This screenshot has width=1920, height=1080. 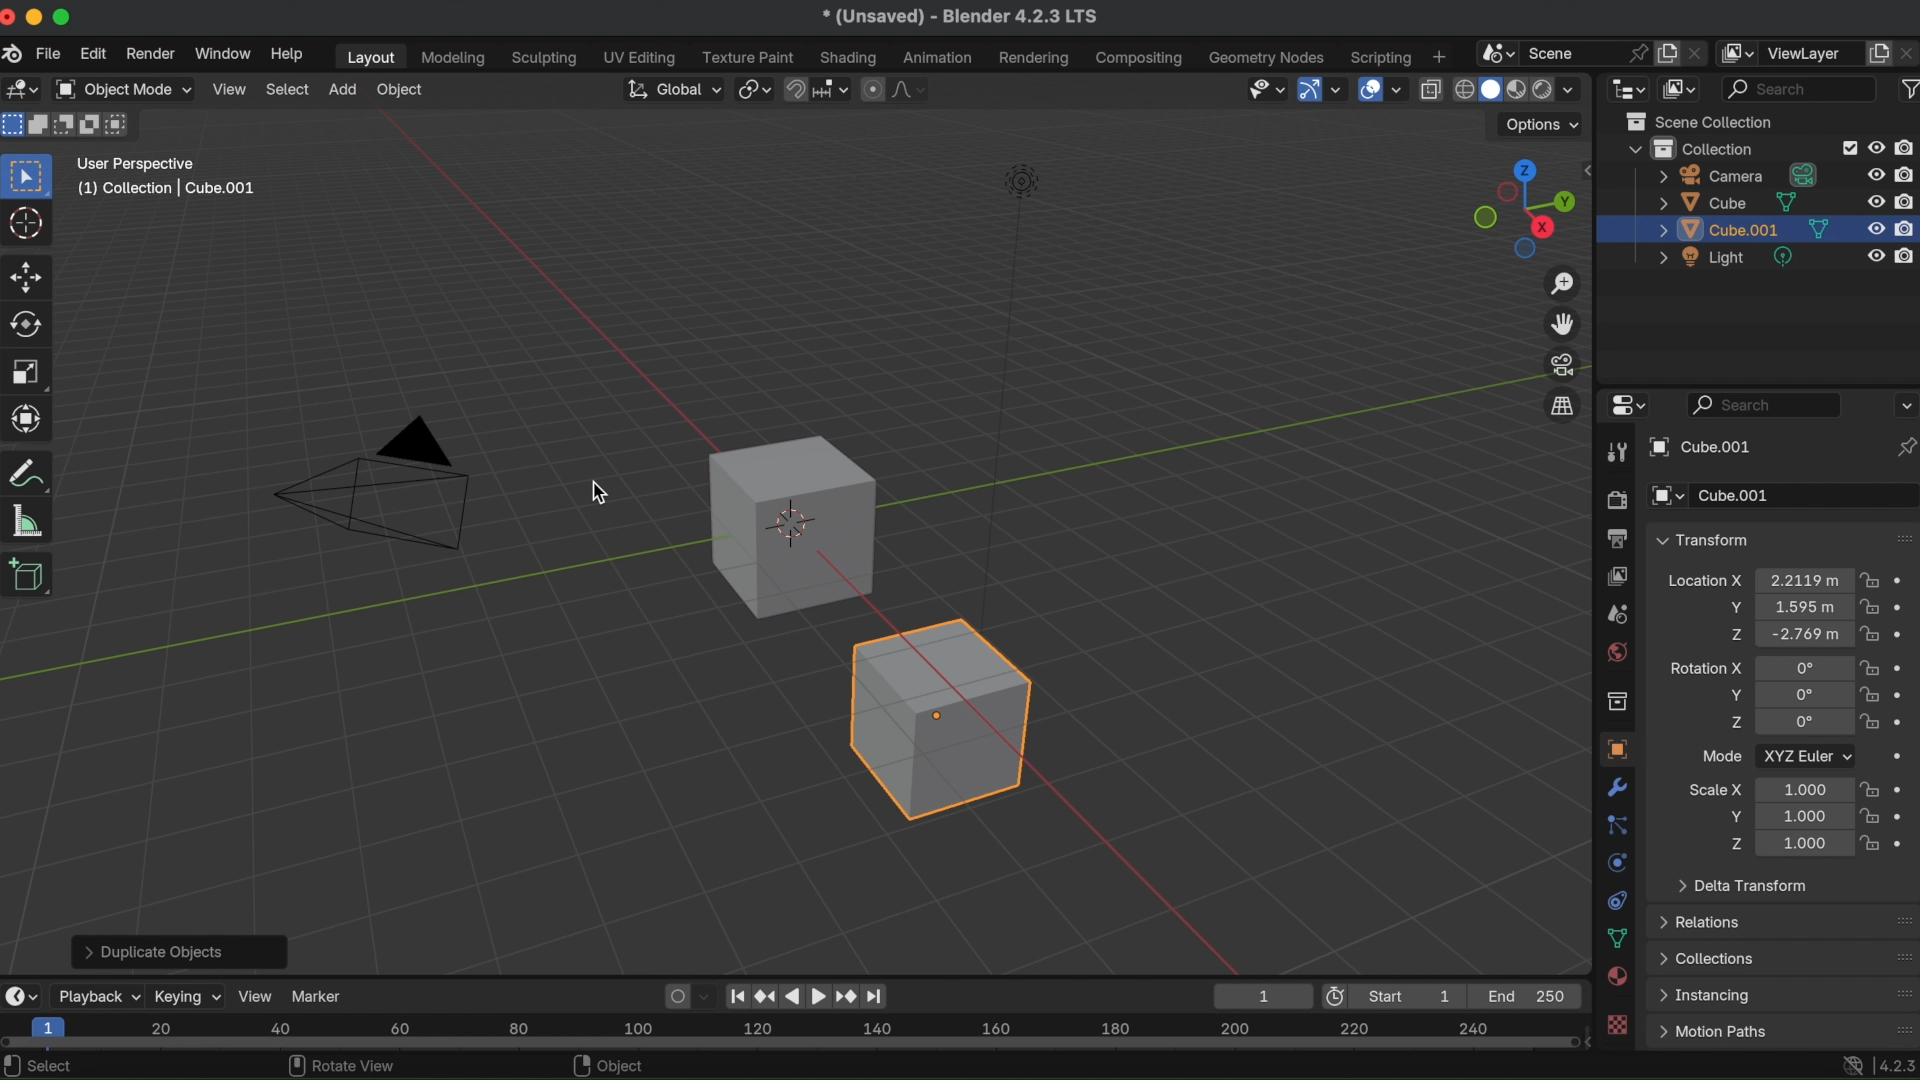 I want to click on file, so click(x=47, y=54).